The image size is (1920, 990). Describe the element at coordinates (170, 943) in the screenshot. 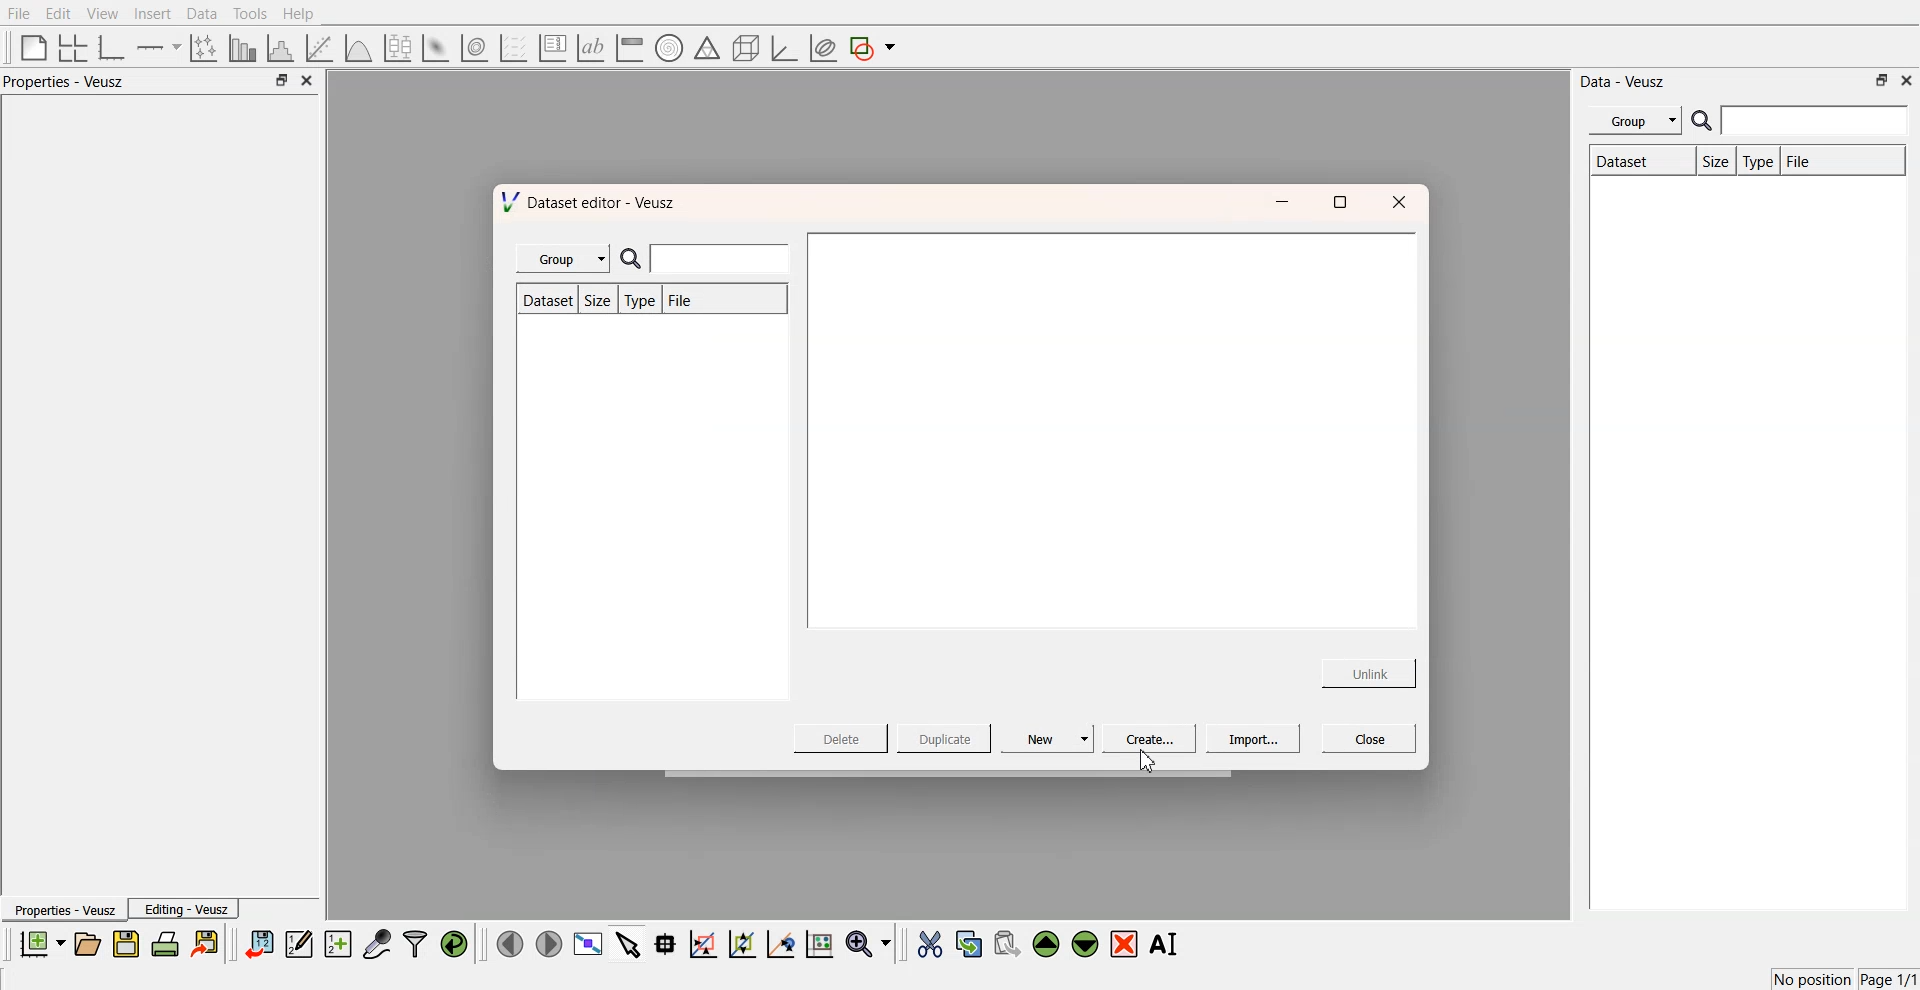

I see `print` at that location.